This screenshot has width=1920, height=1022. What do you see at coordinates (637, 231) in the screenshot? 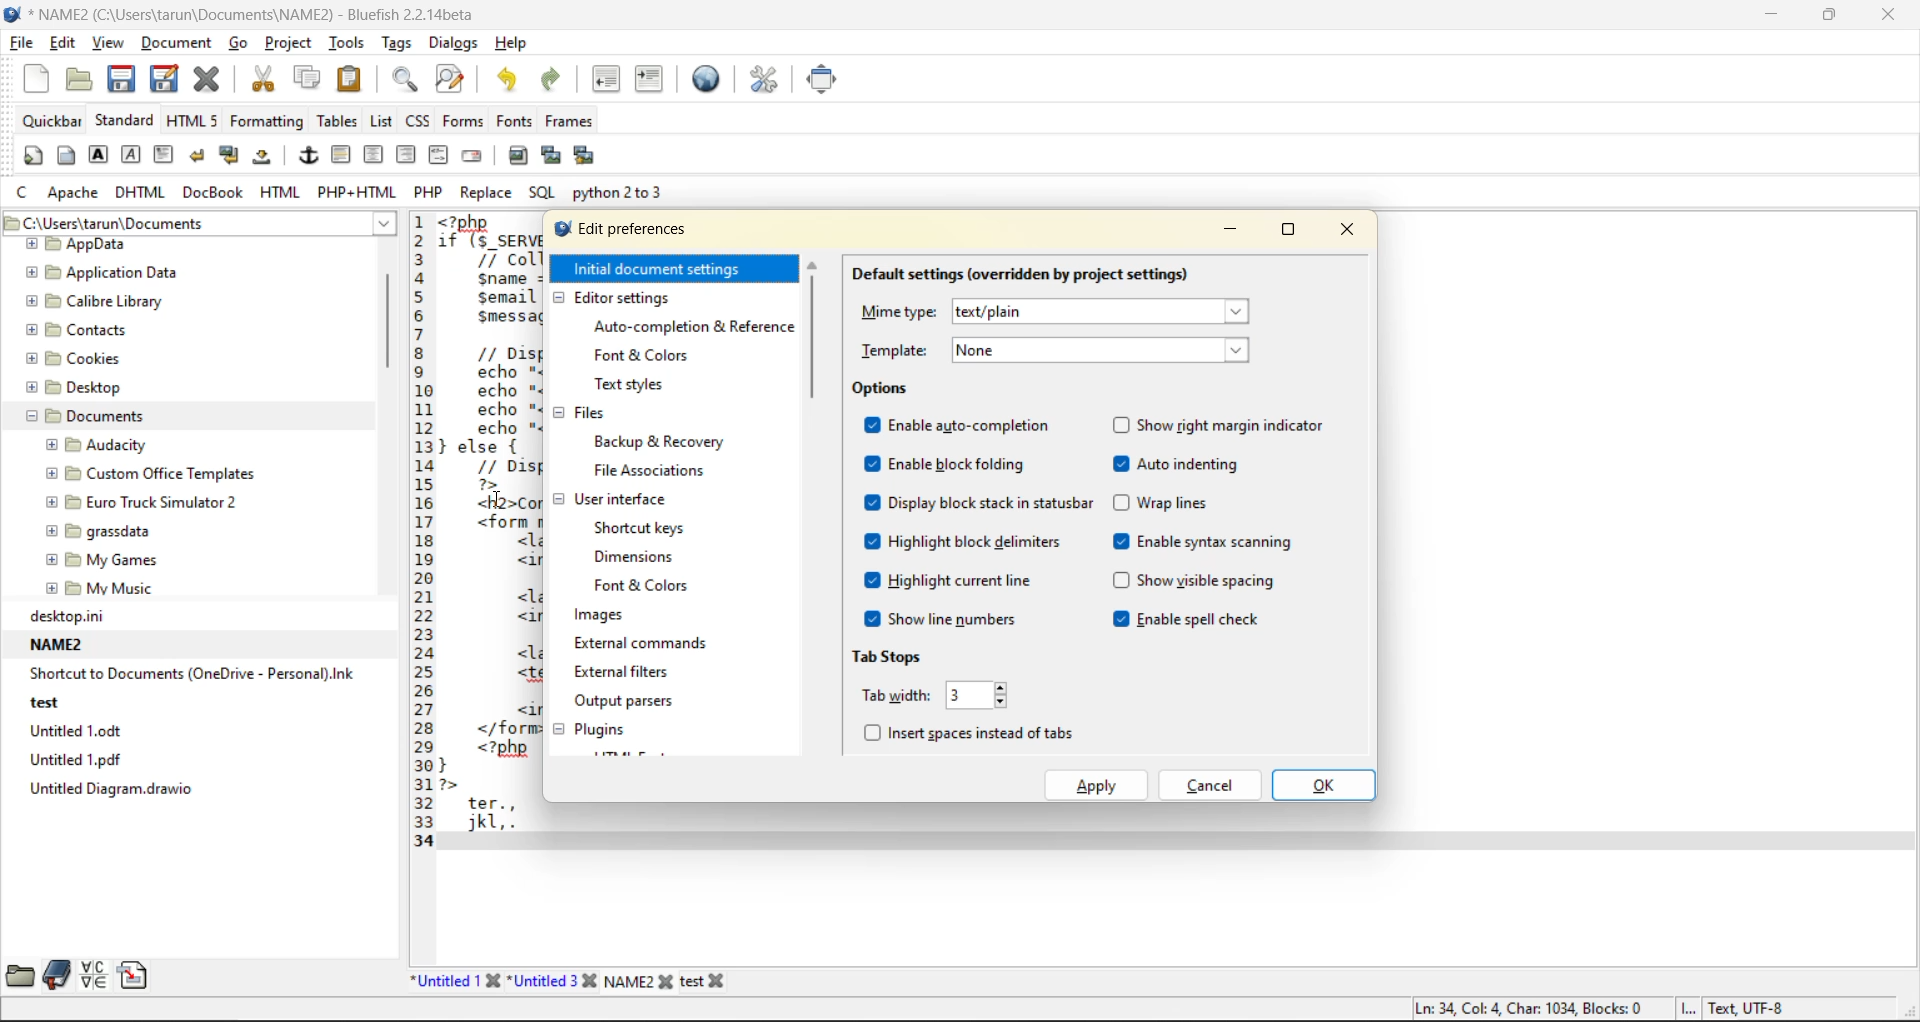
I see `edit preferences` at bounding box center [637, 231].